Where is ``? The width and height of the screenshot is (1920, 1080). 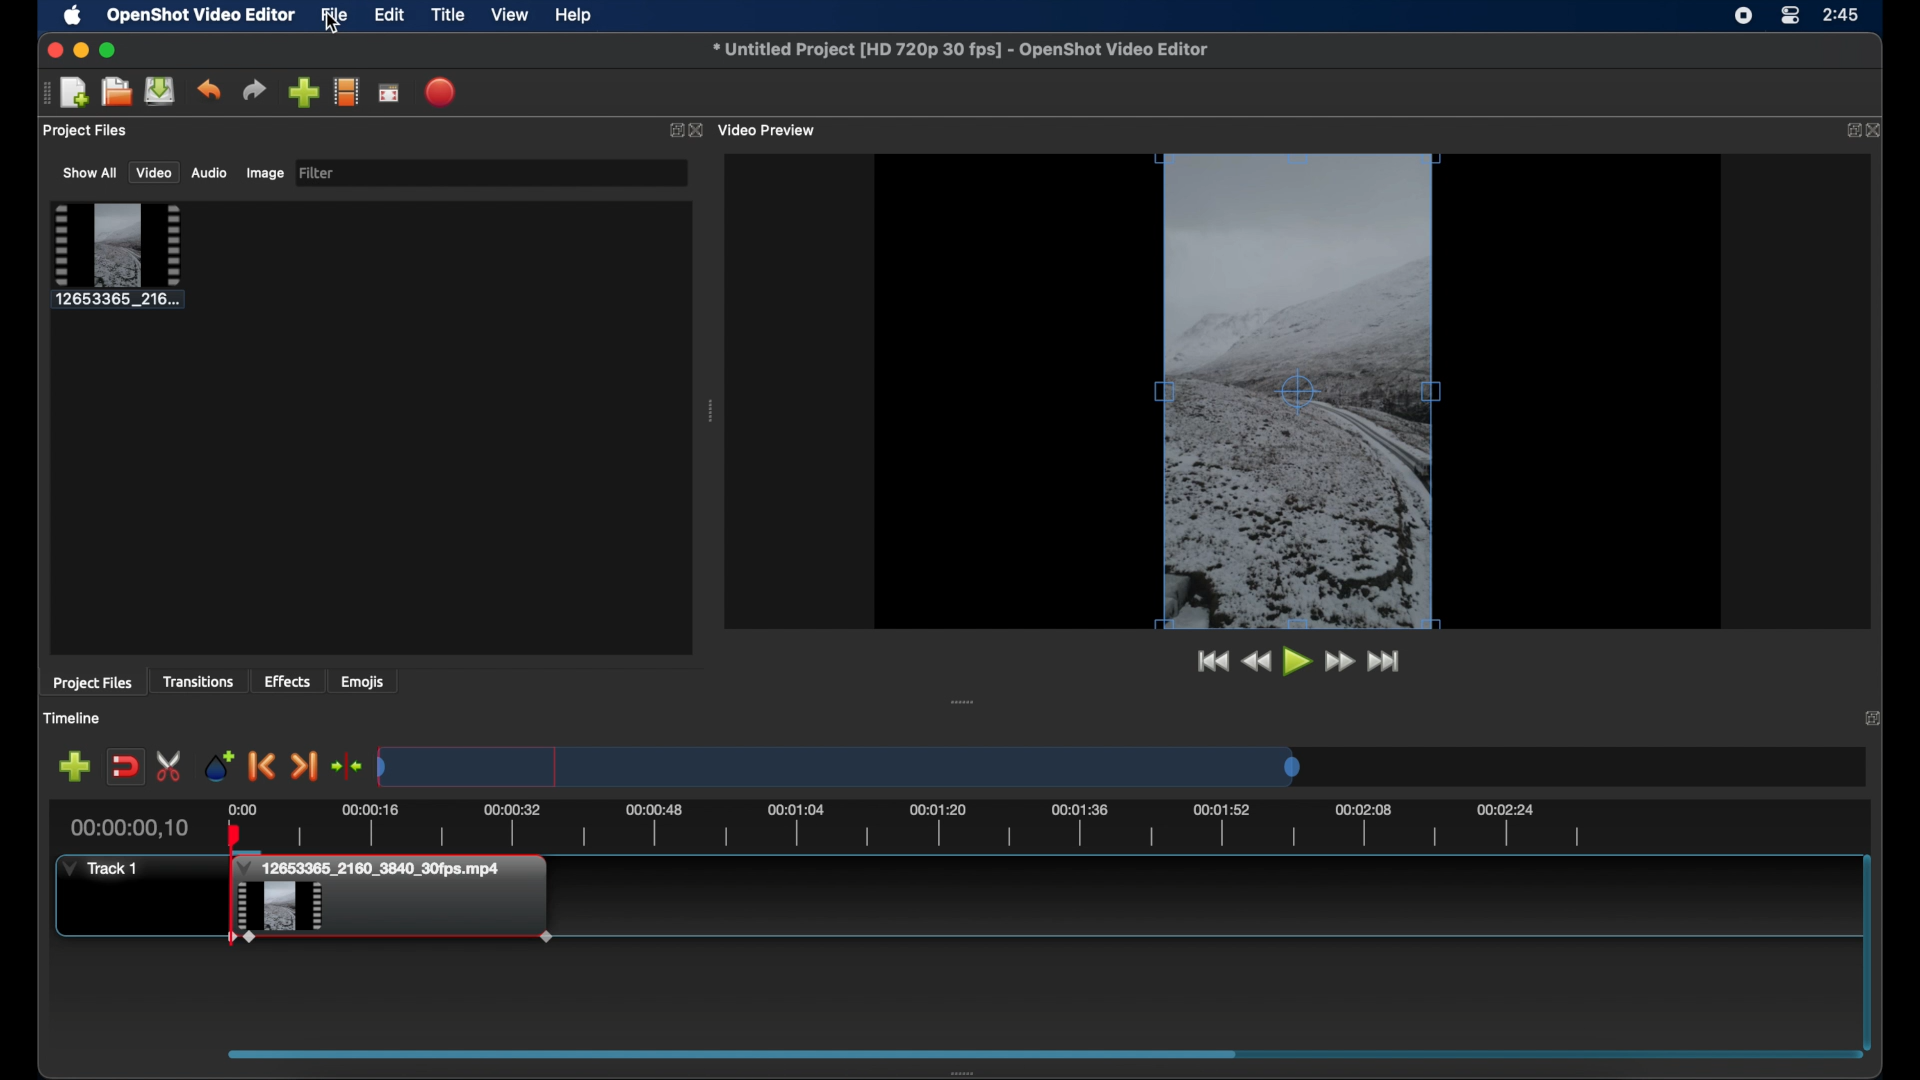  is located at coordinates (347, 766).